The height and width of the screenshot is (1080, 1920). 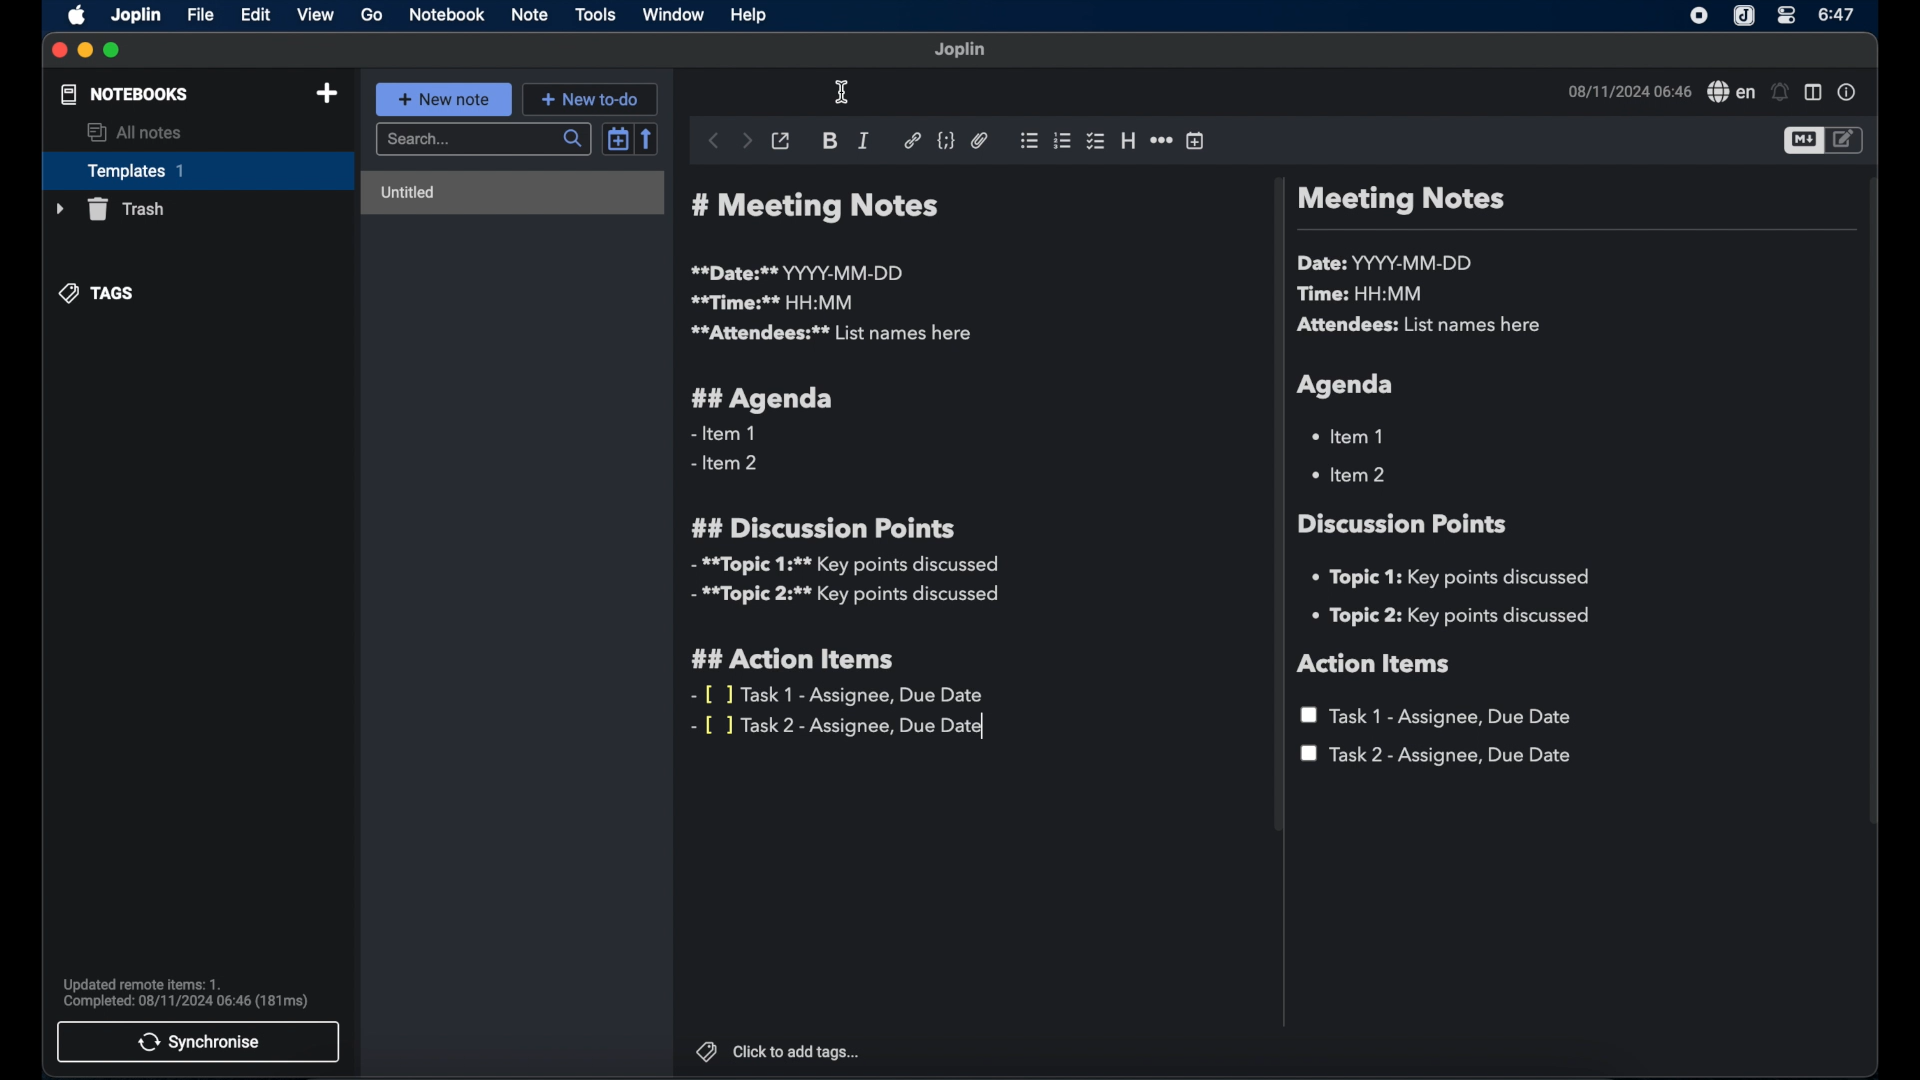 What do you see at coordinates (1627, 91) in the screenshot?
I see `08/11/2024 06:46` at bounding box center [1627, 91].